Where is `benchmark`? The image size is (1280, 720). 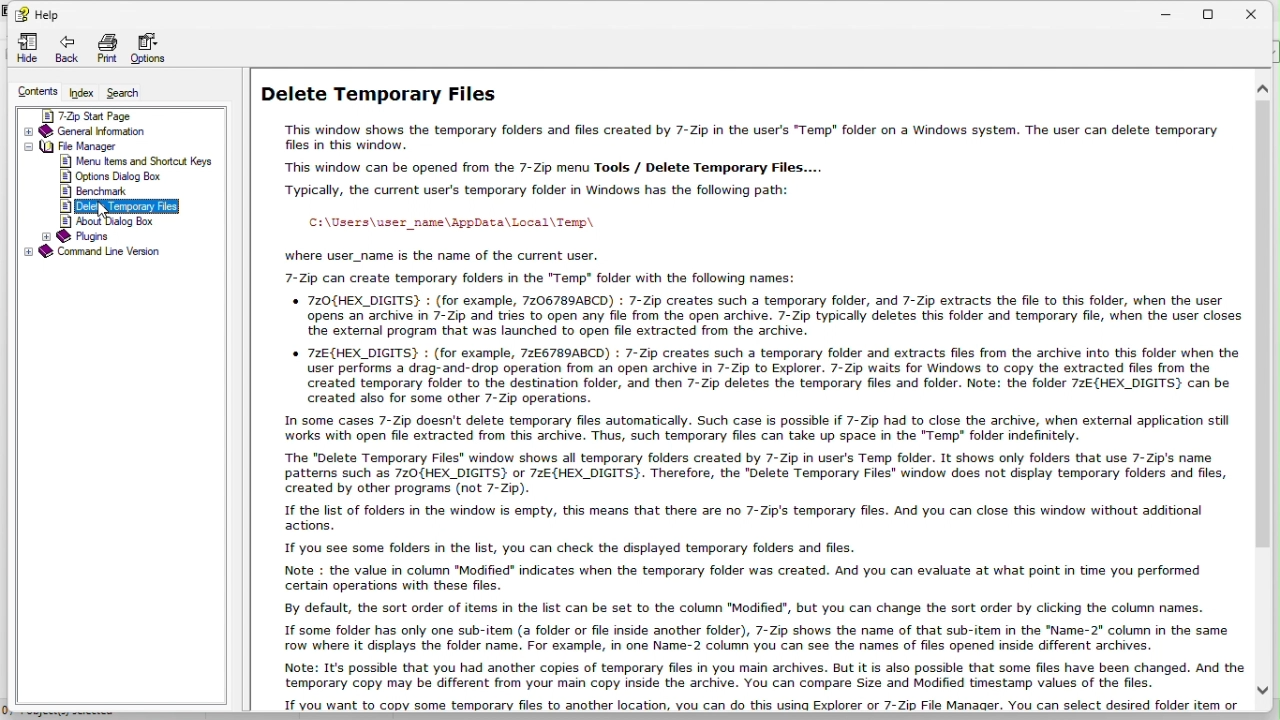
benchmark is located at coordinates (98, 191).